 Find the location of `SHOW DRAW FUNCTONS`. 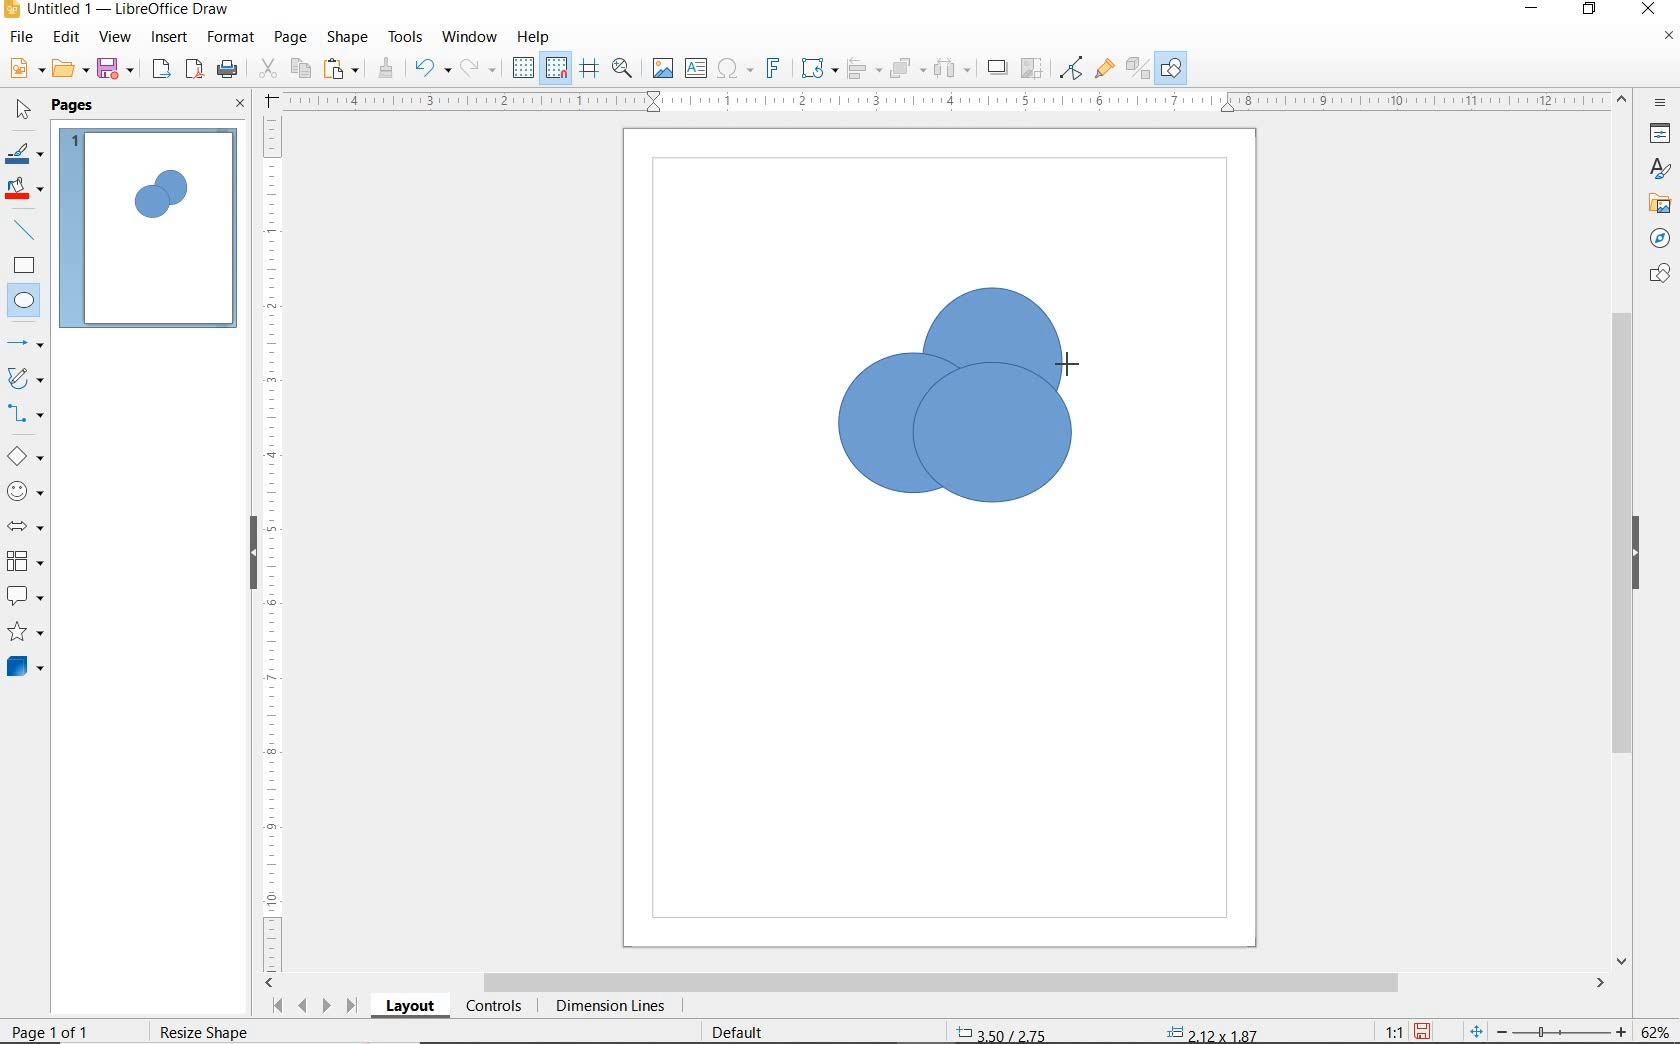

SHOW DRAW FUNCTONS is located at coordinates (1171, 68).